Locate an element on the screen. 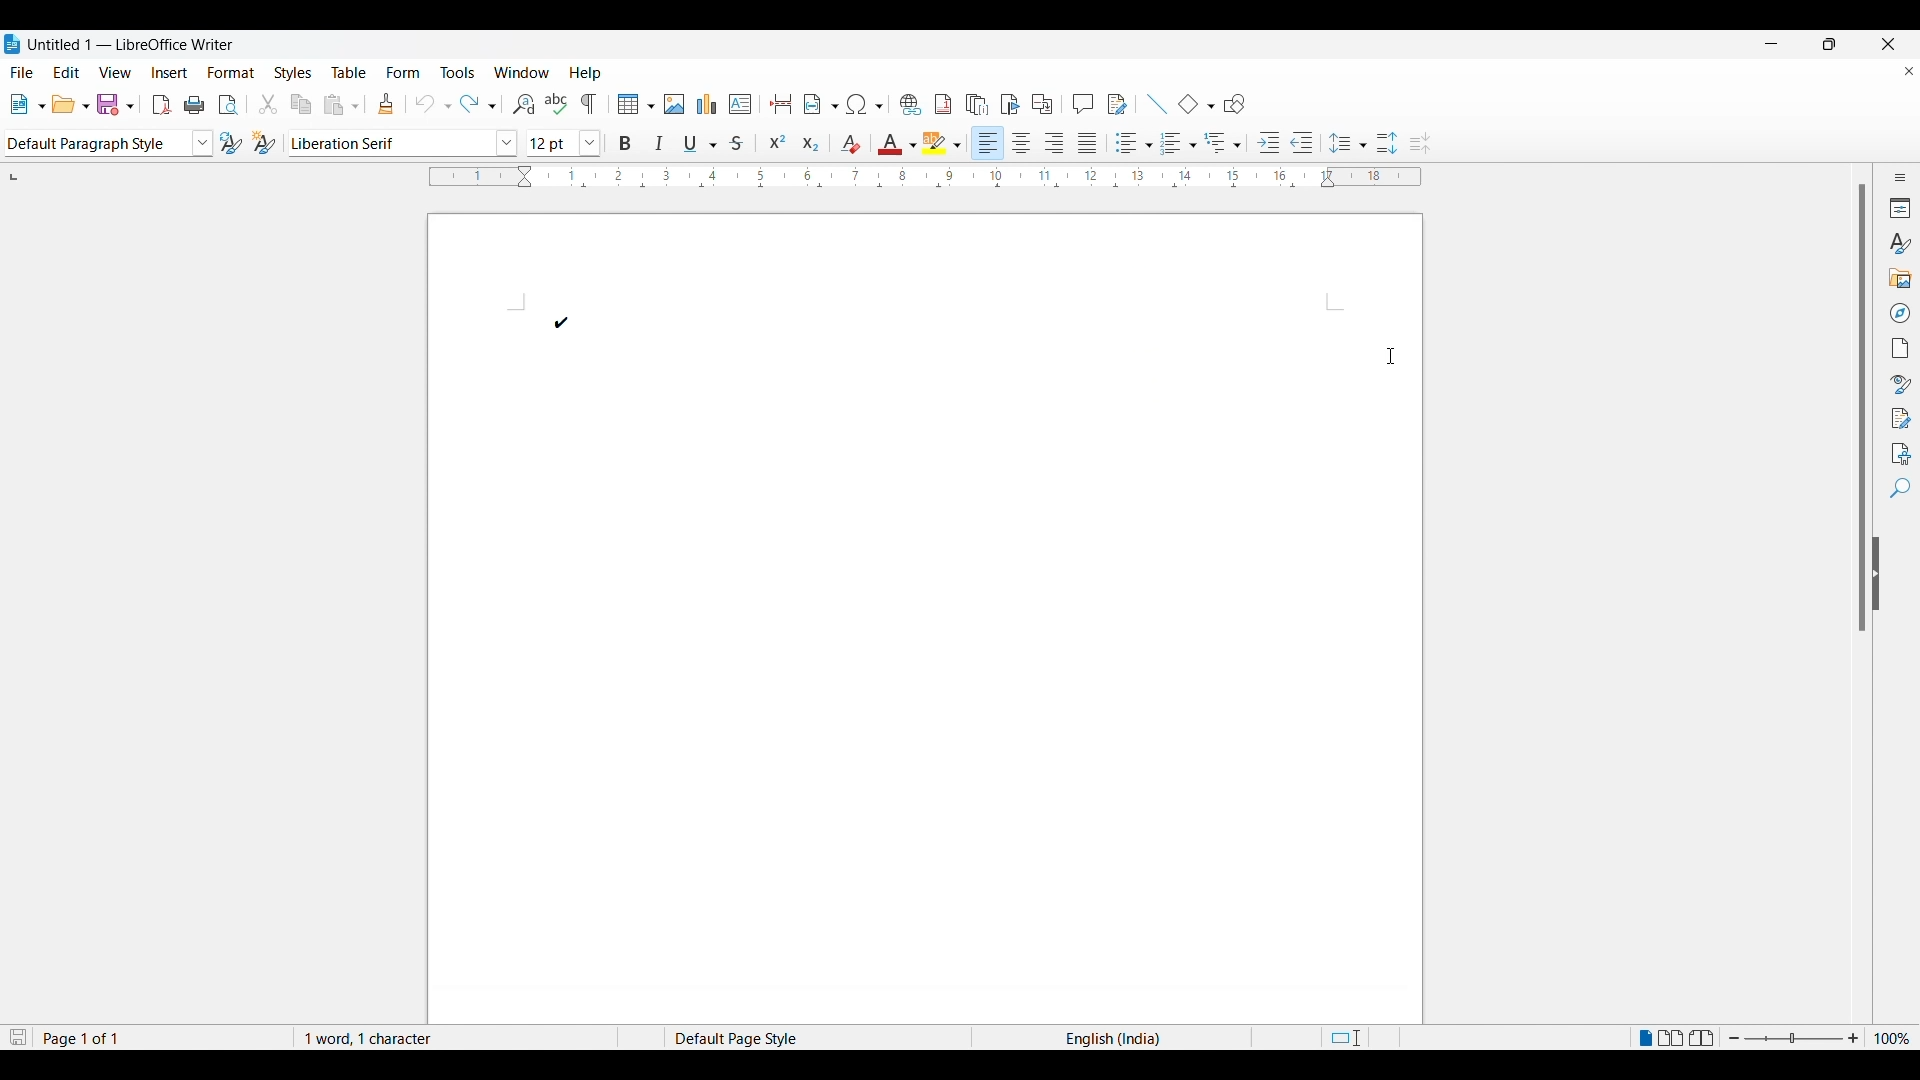 The height and width of the screenshot is (1080, 1920). Gallery is located at coordinates (1901, 277).